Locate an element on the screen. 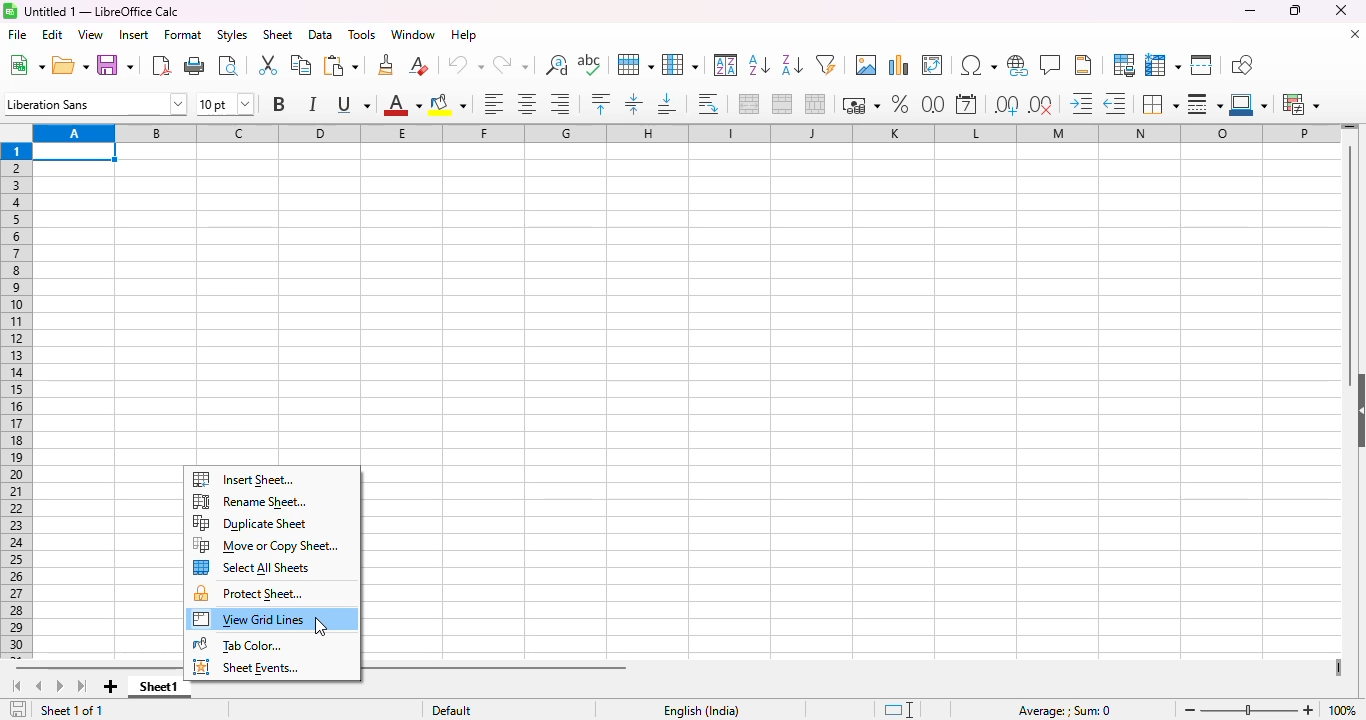 The image size is (1366, 720). print is located at coordinates (195, 66).